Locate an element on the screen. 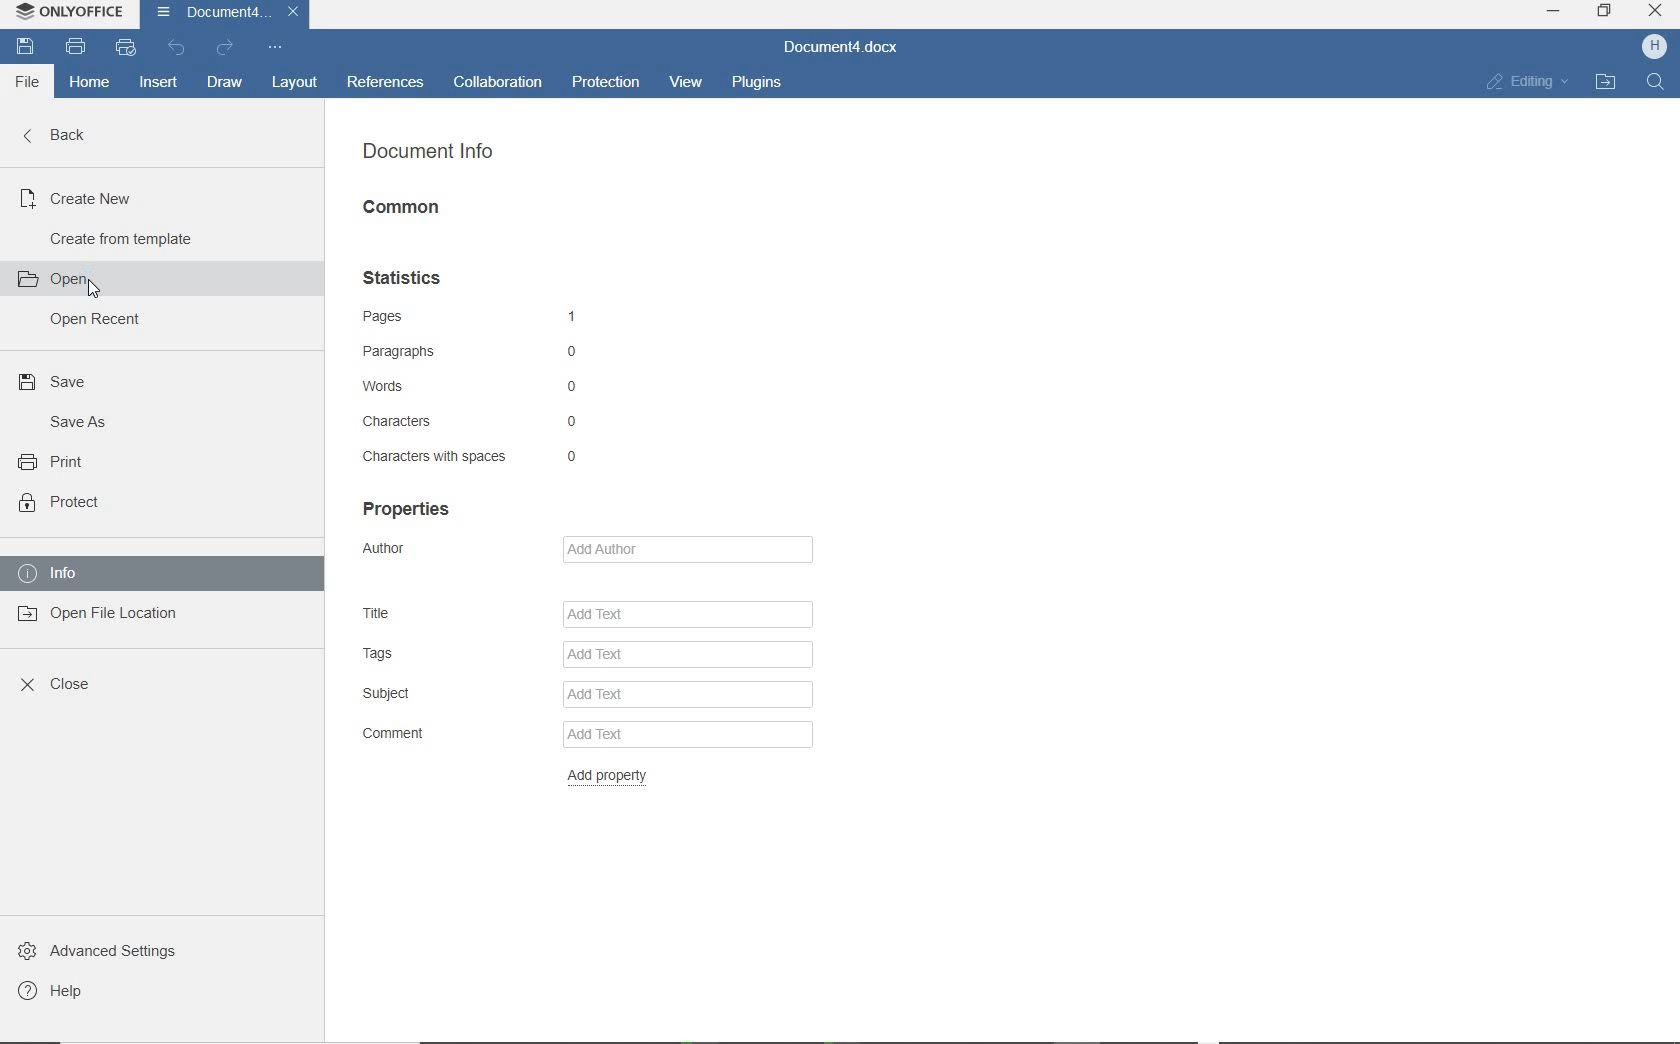 The width and height of the screenshot is (1680, 1044). Find is located at coordinates (1655, 81).